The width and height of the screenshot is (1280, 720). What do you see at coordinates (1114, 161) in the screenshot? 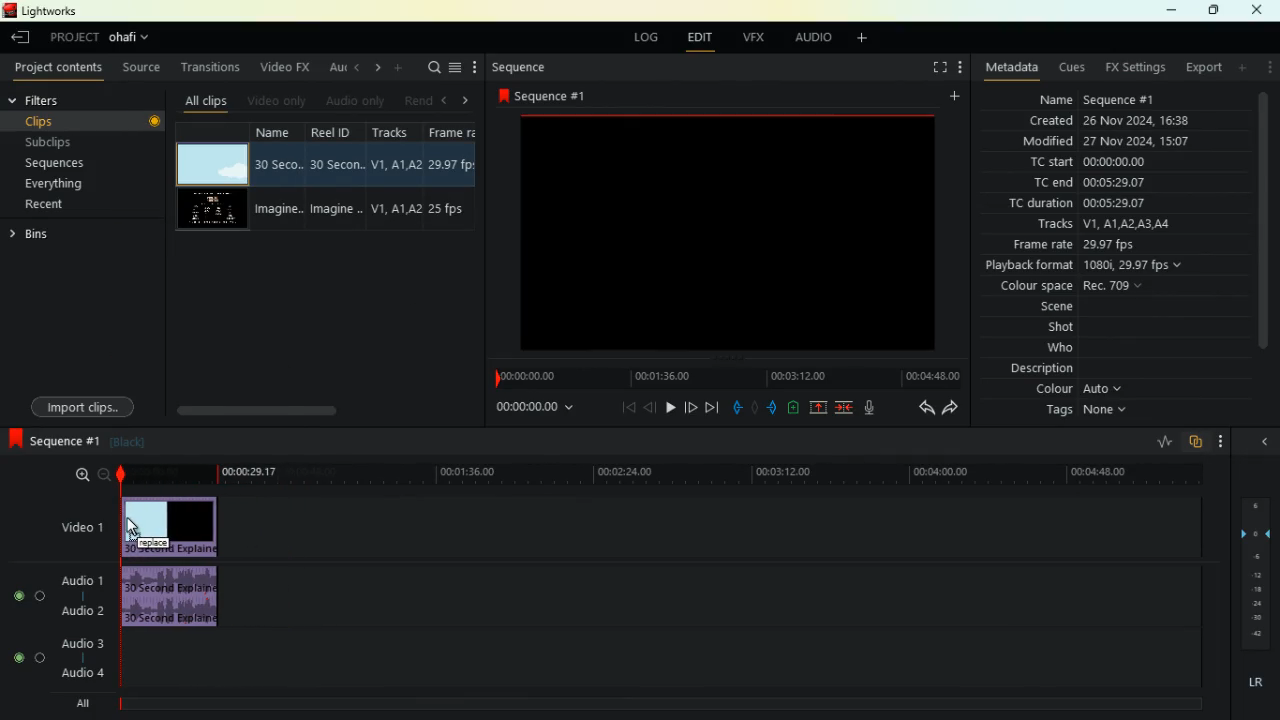
I see `00:00:00.00` at bounding box center [1114, 161].